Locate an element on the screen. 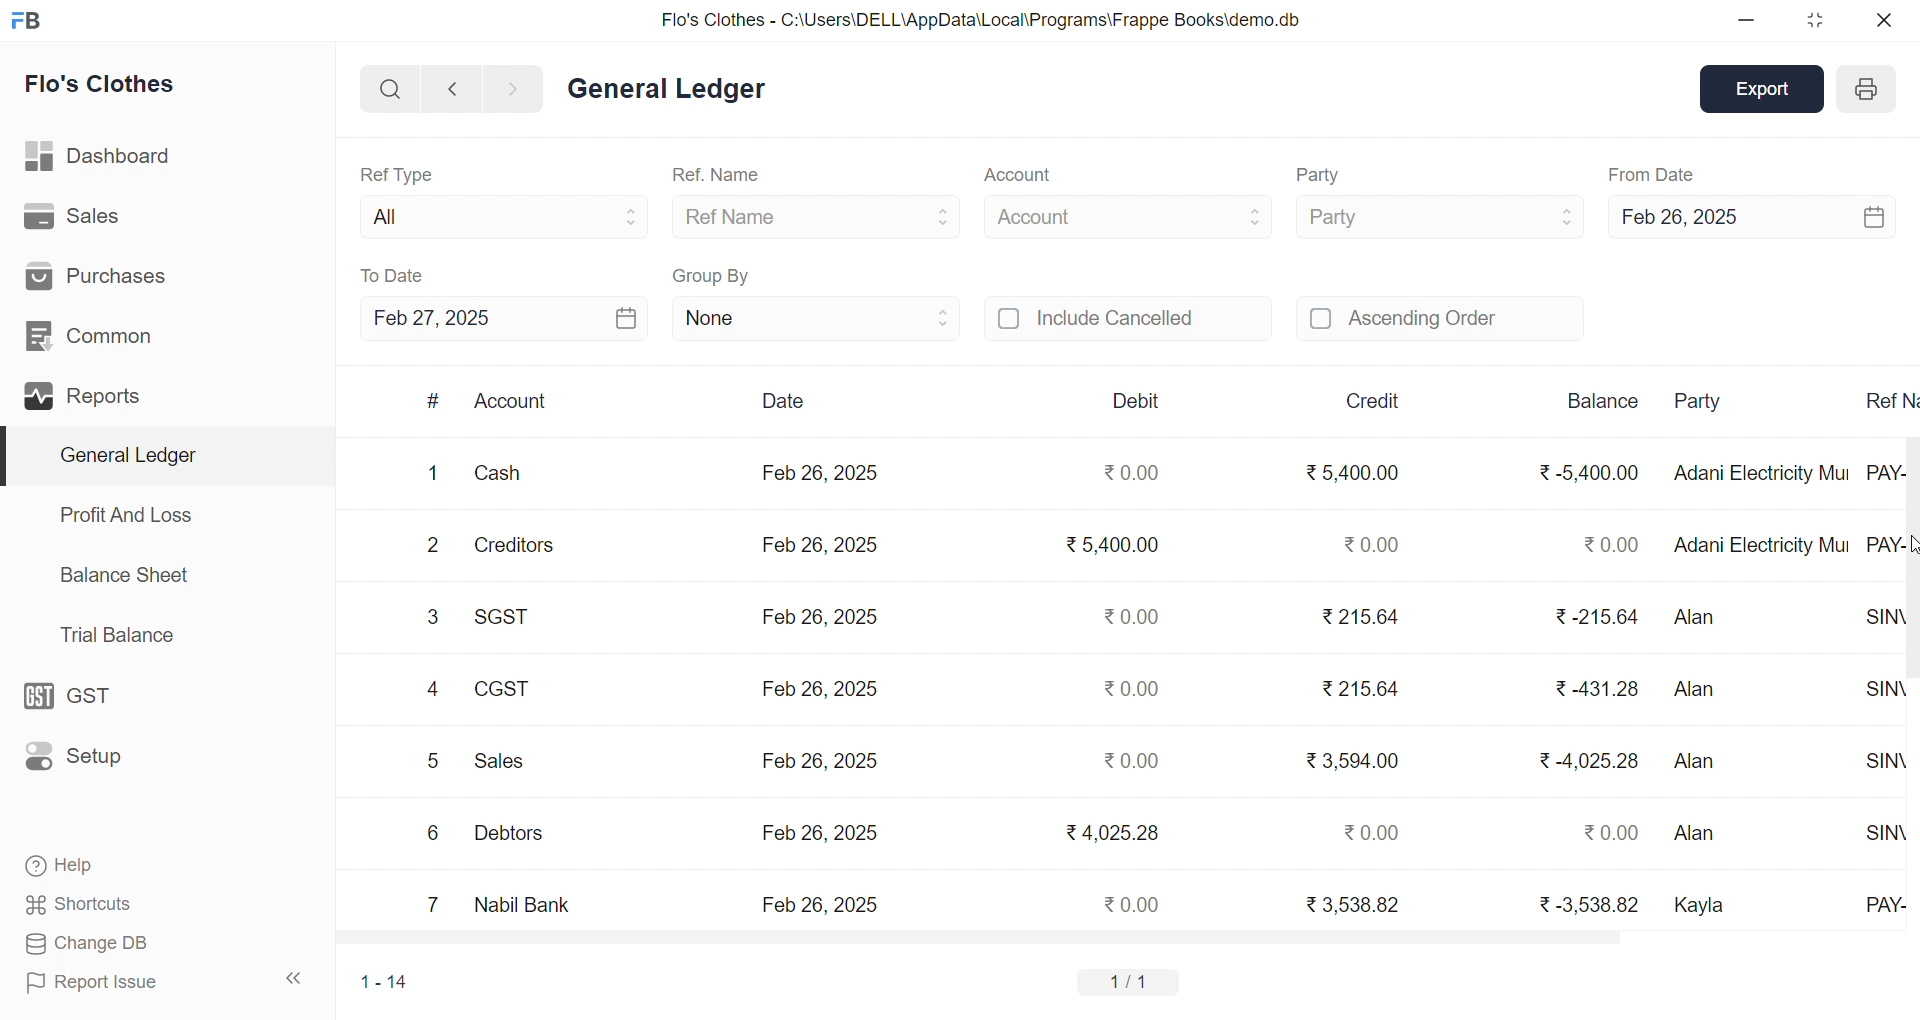 The image size is (1920, 1020). Account is located at coordinates (512, 403).